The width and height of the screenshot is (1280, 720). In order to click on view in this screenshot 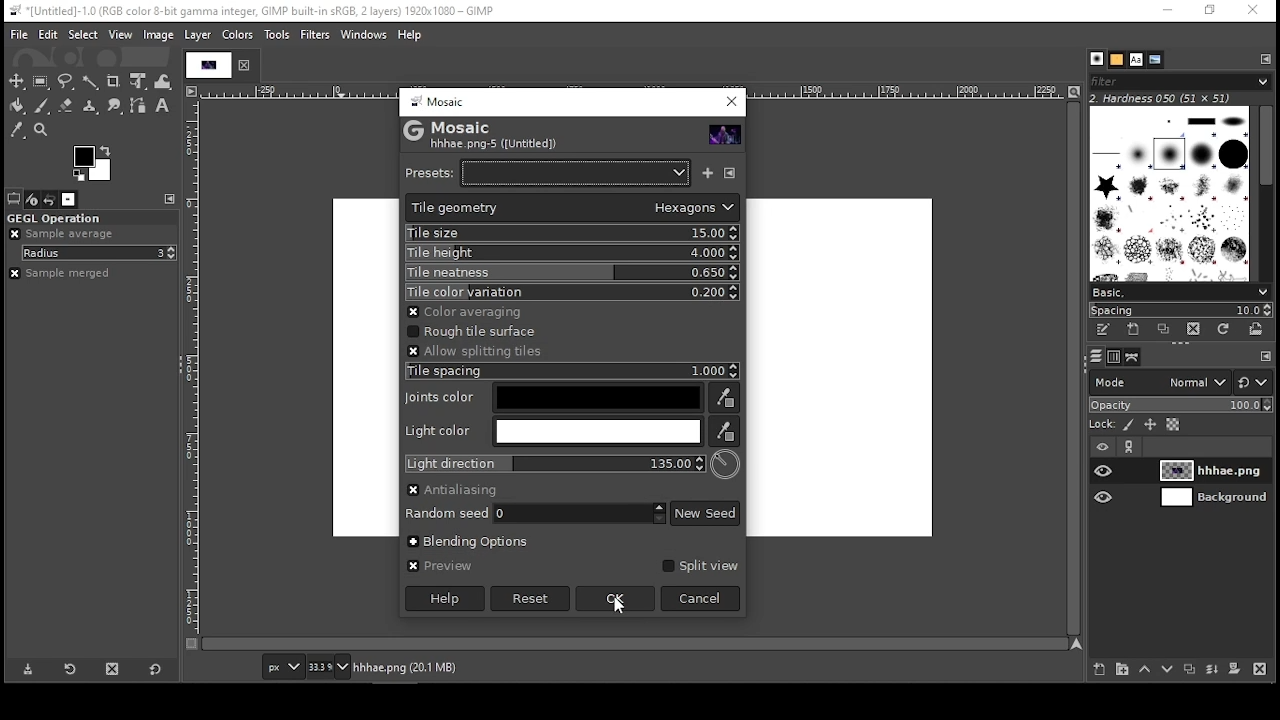, I will do `click(122, 34)`.